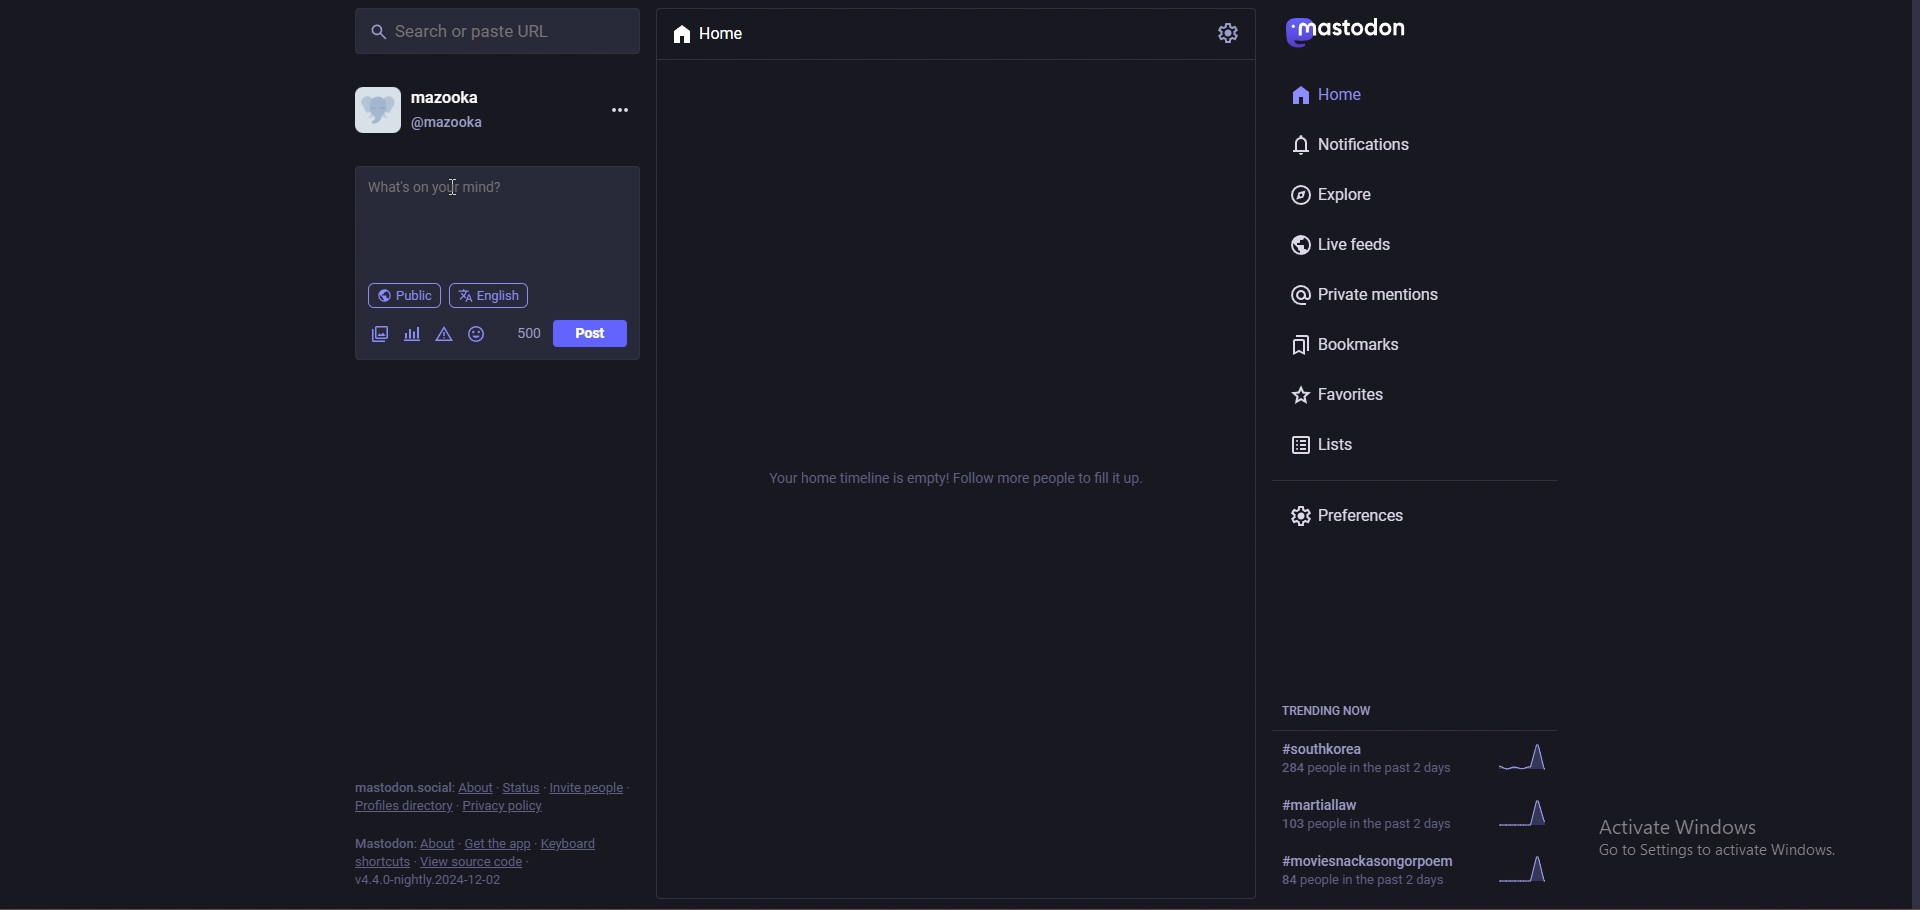 The image size is (1920, 910). I want to click on profile, so click(378, 109).